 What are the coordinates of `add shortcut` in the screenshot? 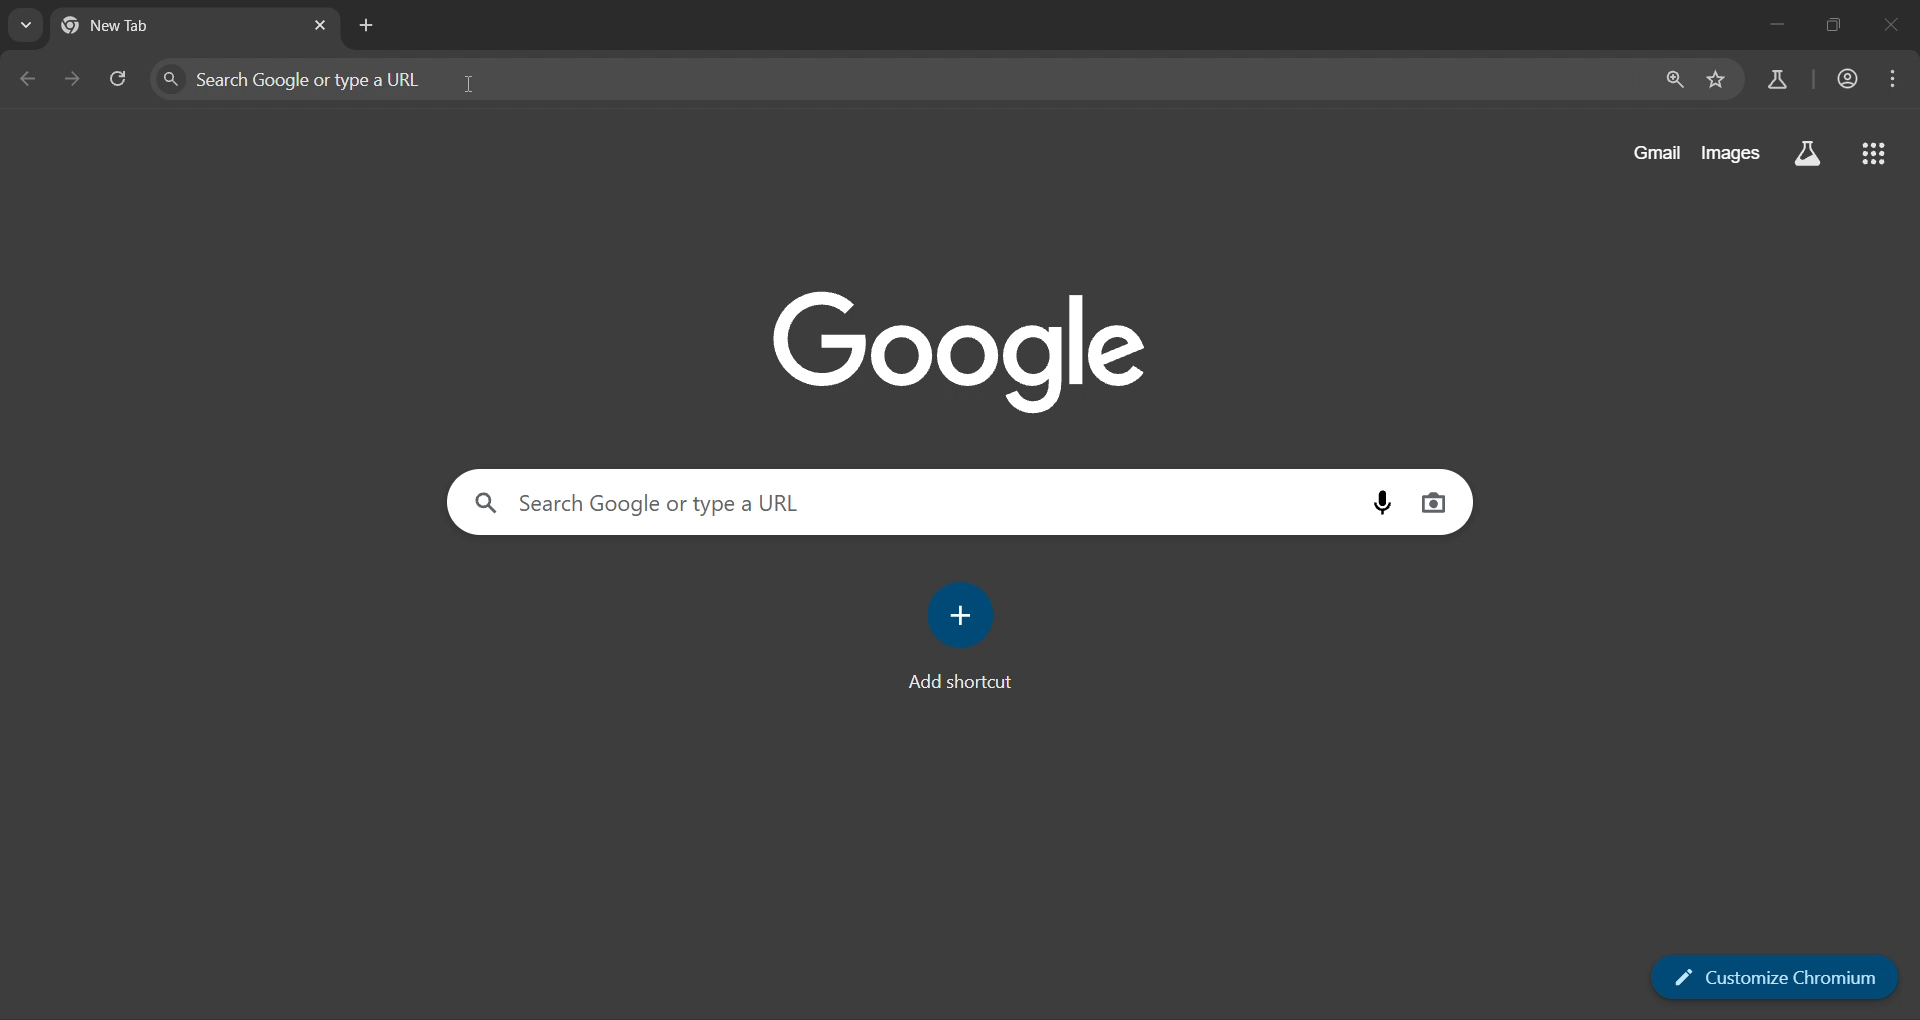 It's located at (961, 638).